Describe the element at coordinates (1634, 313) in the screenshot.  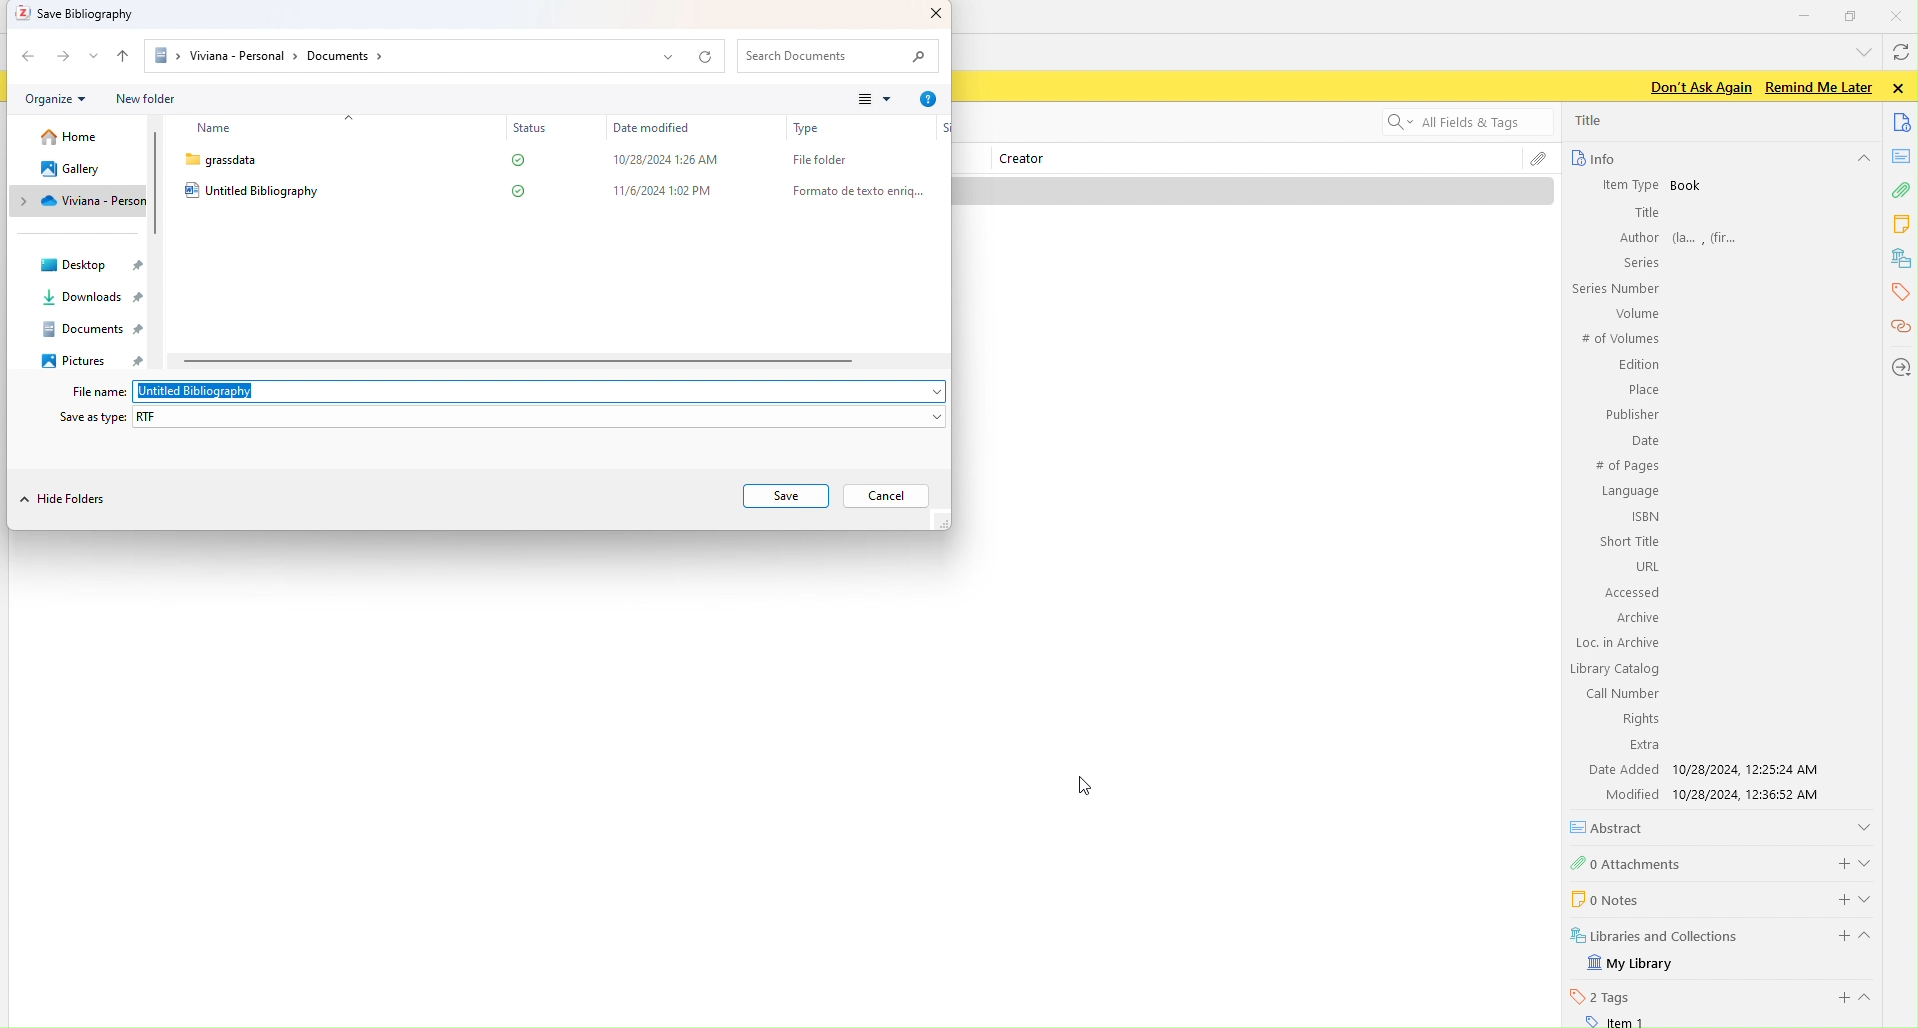
I see `‘Volume` at that location.